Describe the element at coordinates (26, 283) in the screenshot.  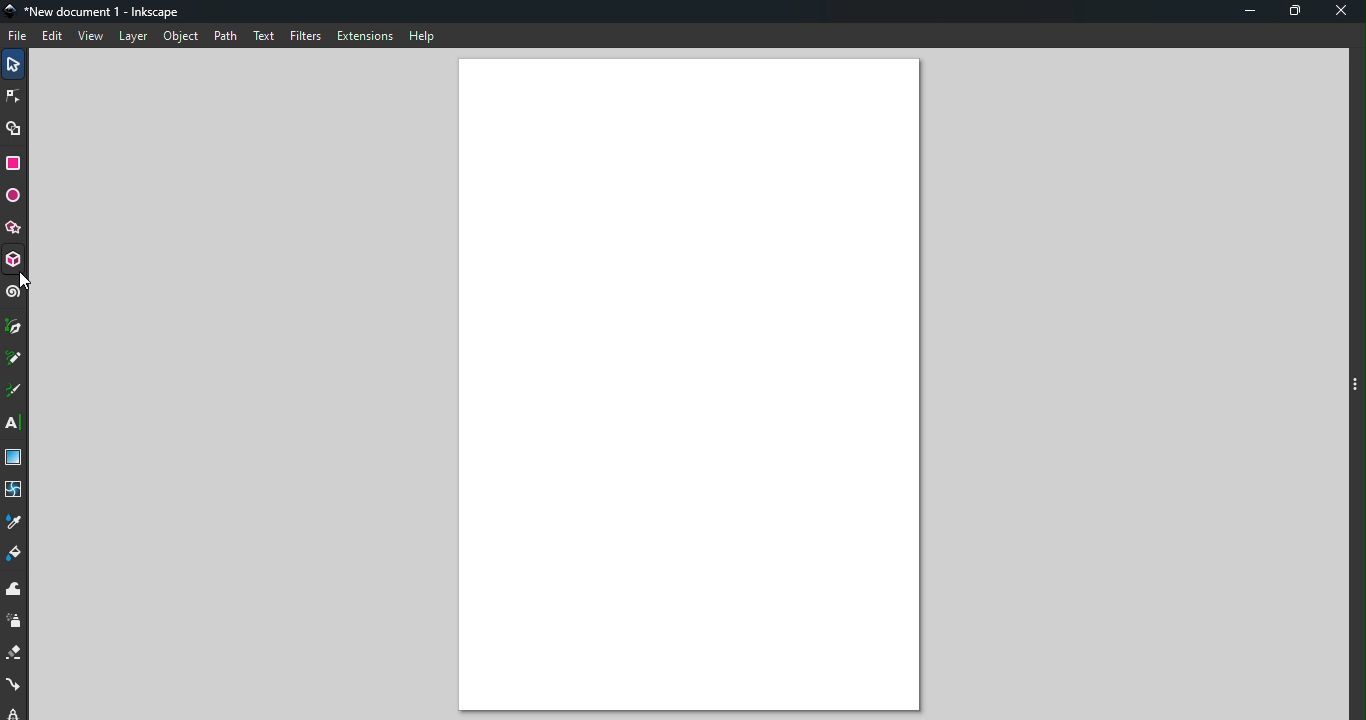
I see `cursor` at that location.